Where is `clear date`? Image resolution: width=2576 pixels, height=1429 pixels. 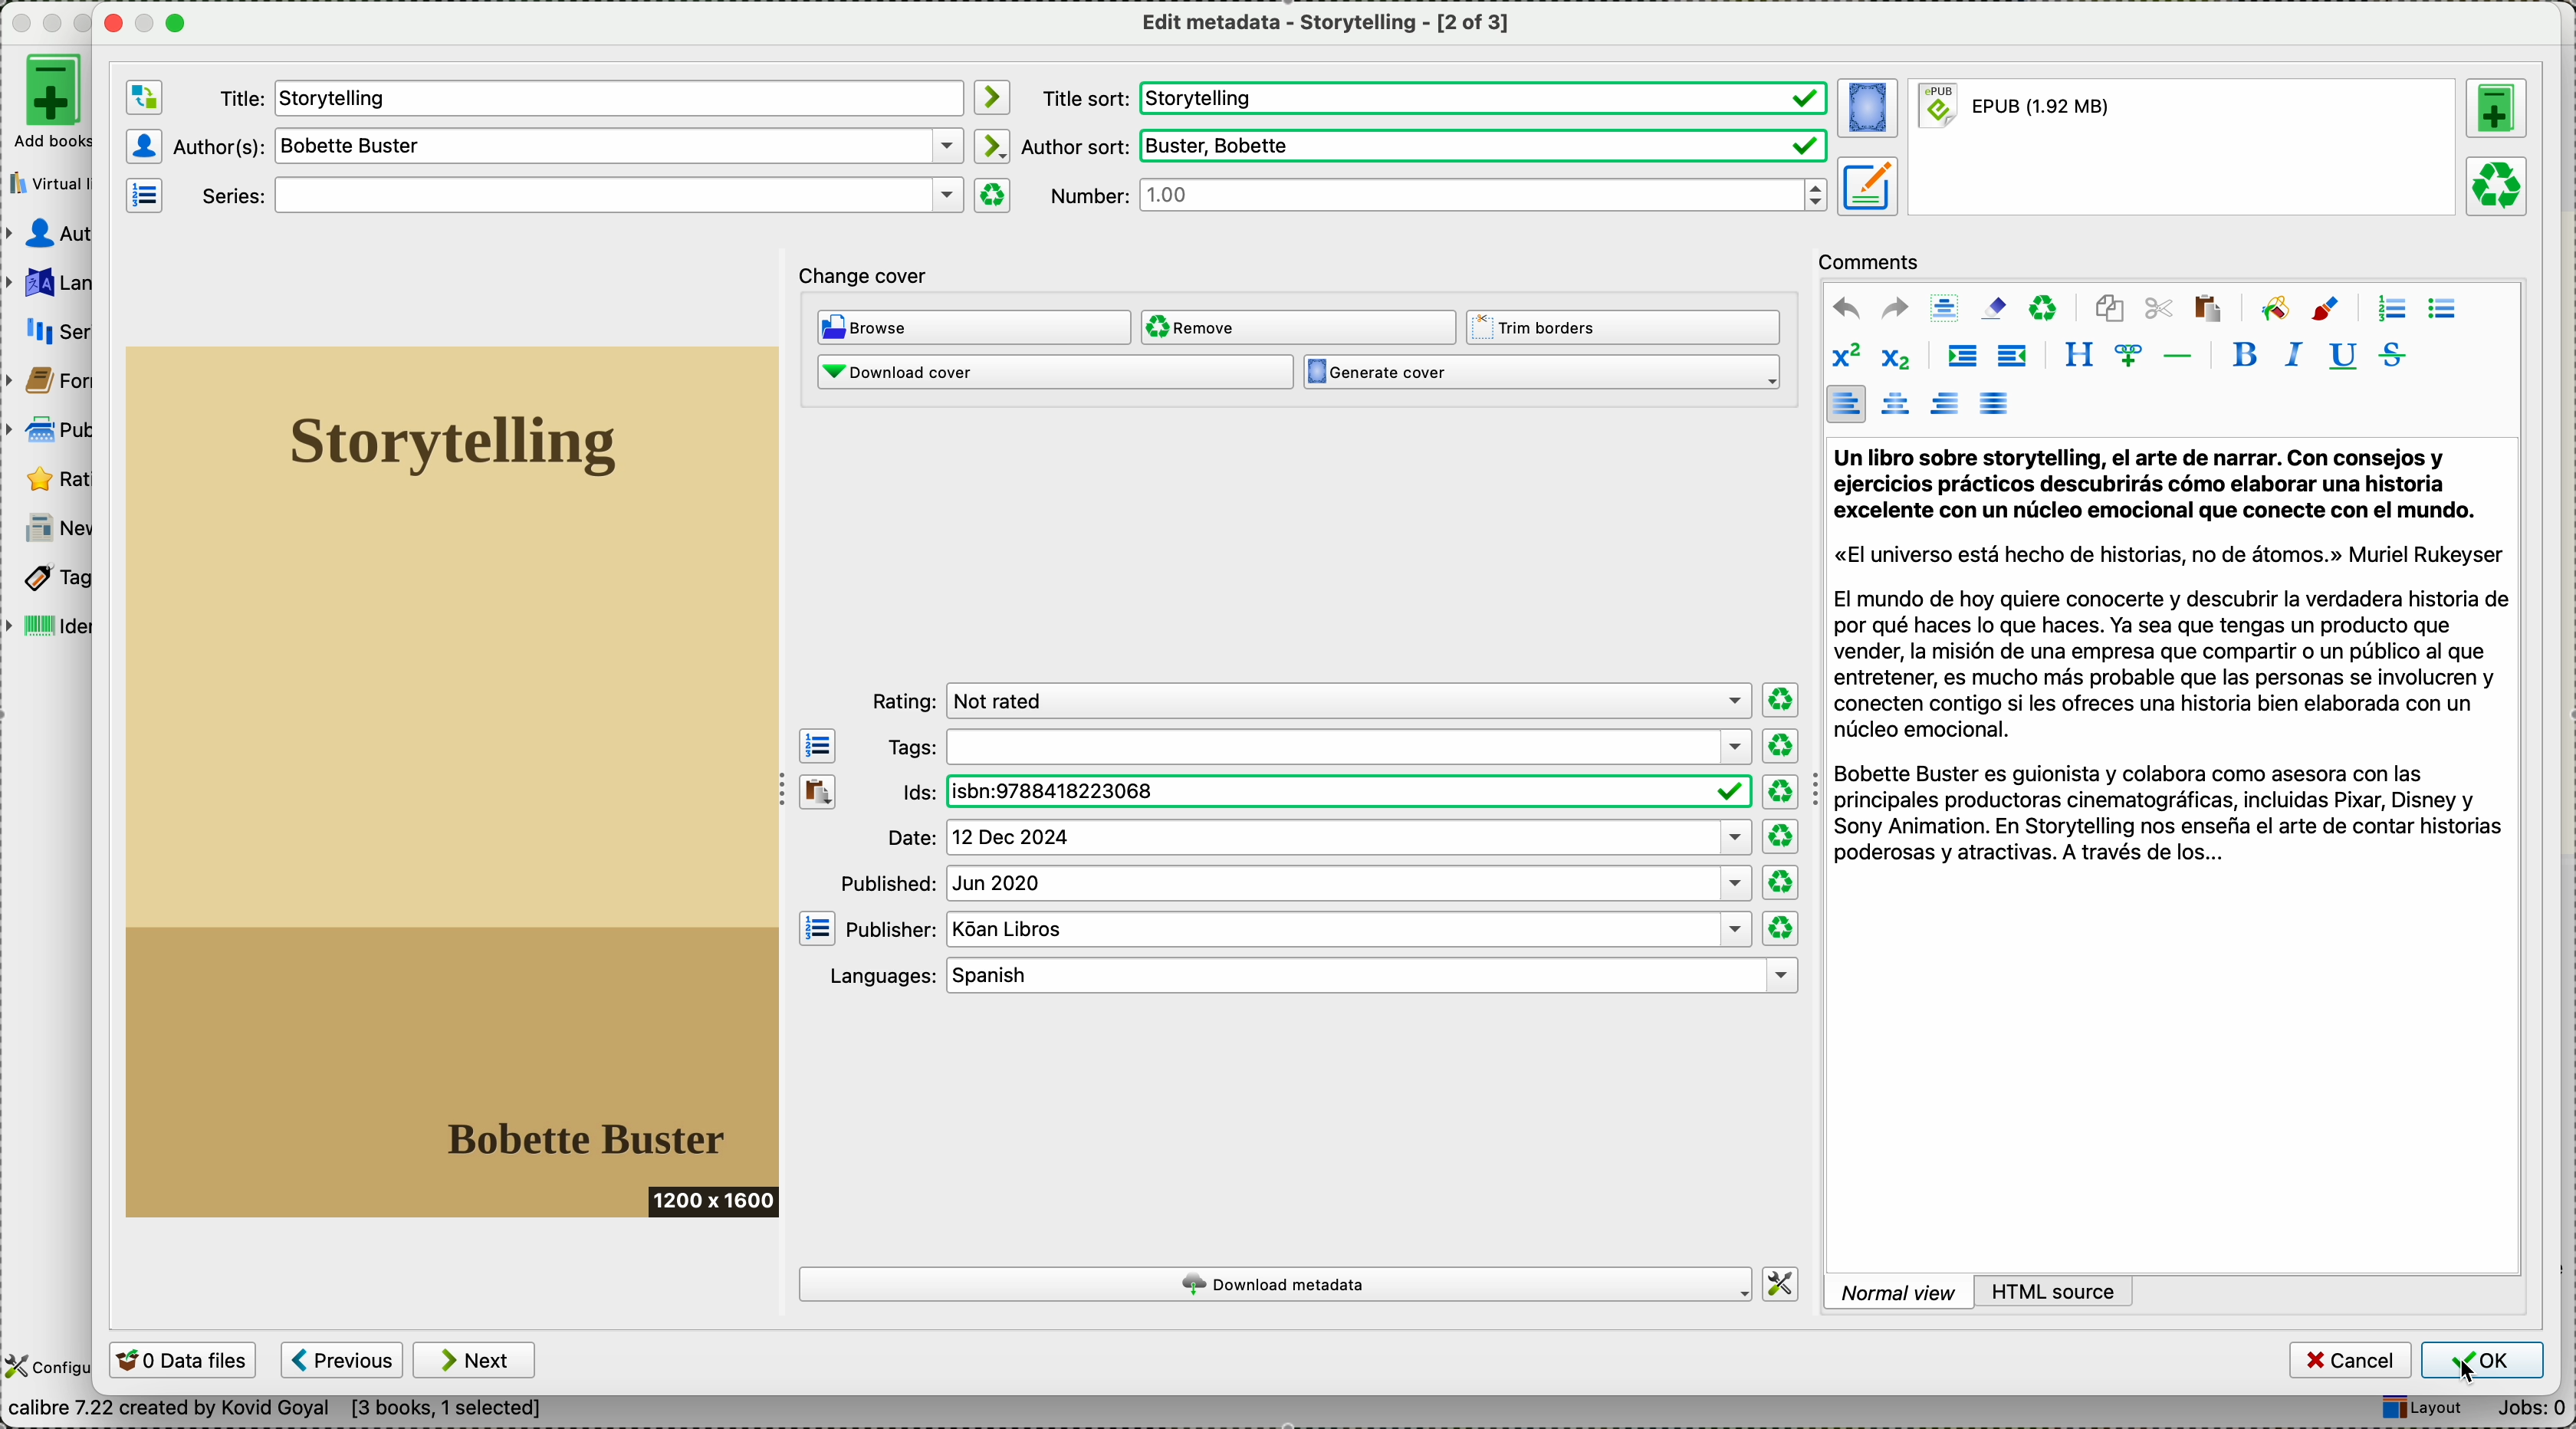
clear date is located at coordinates (1784, 836).